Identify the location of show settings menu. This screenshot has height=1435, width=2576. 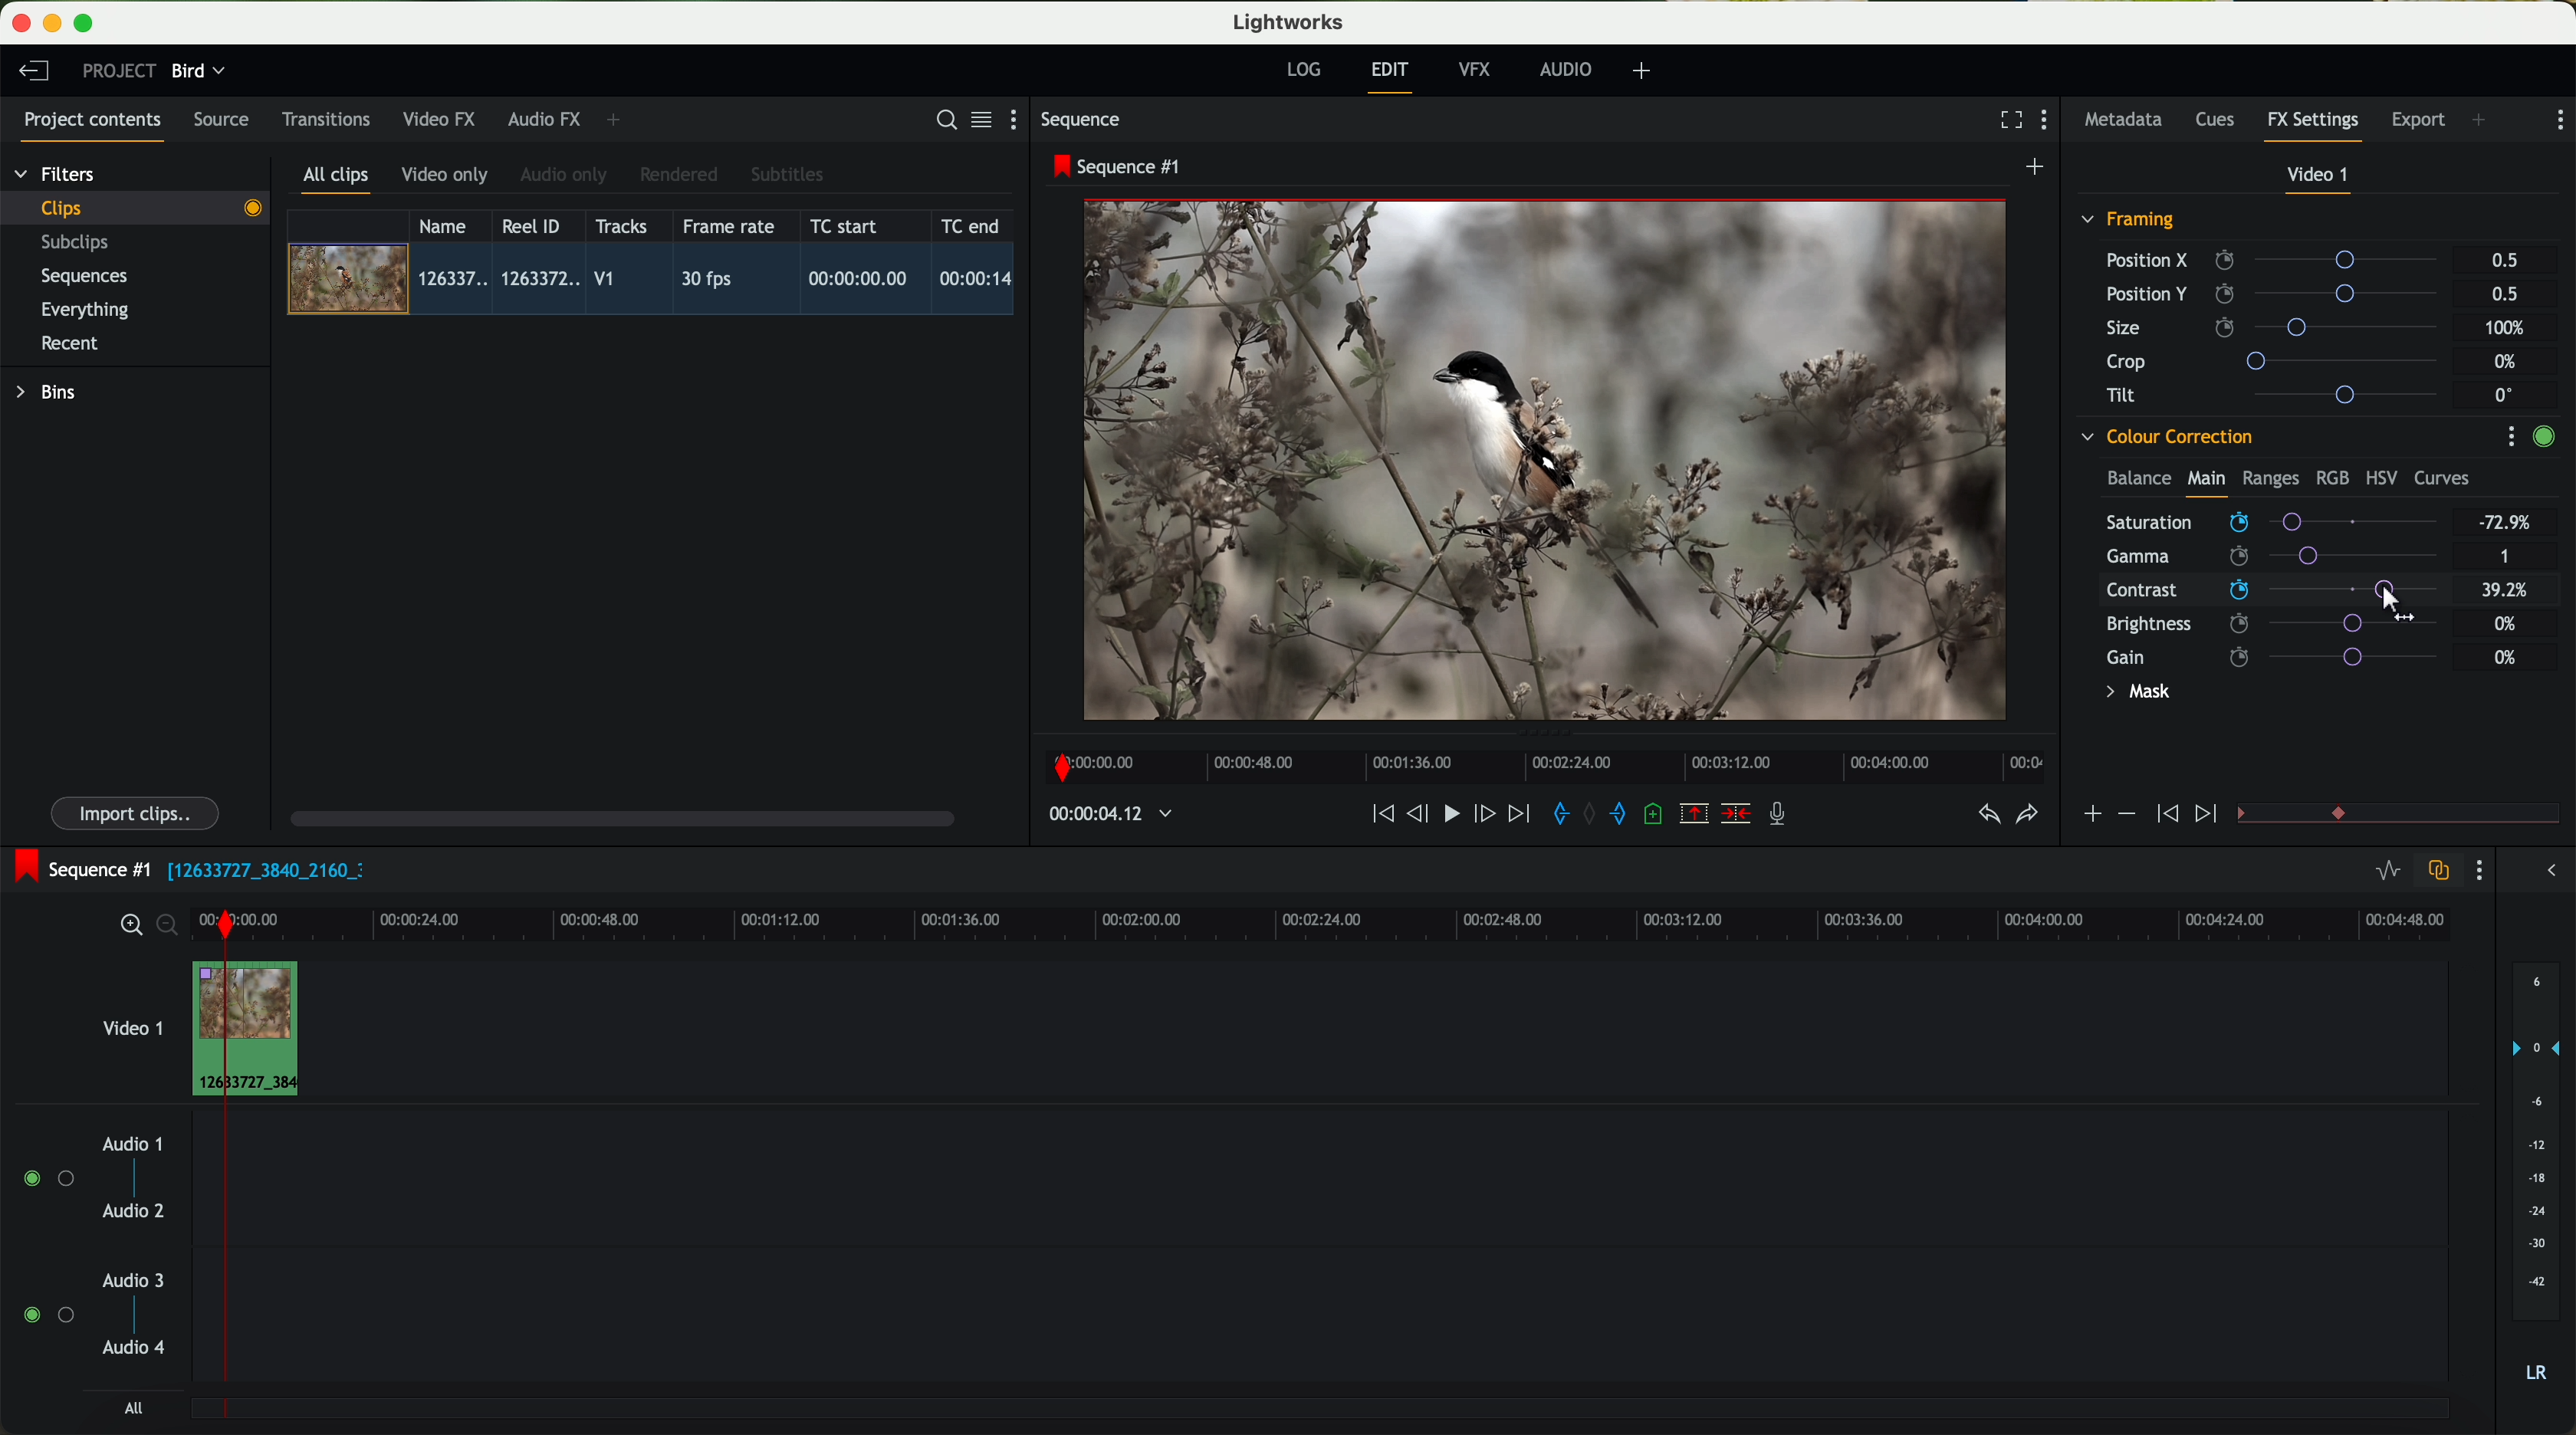
(1022, 119).